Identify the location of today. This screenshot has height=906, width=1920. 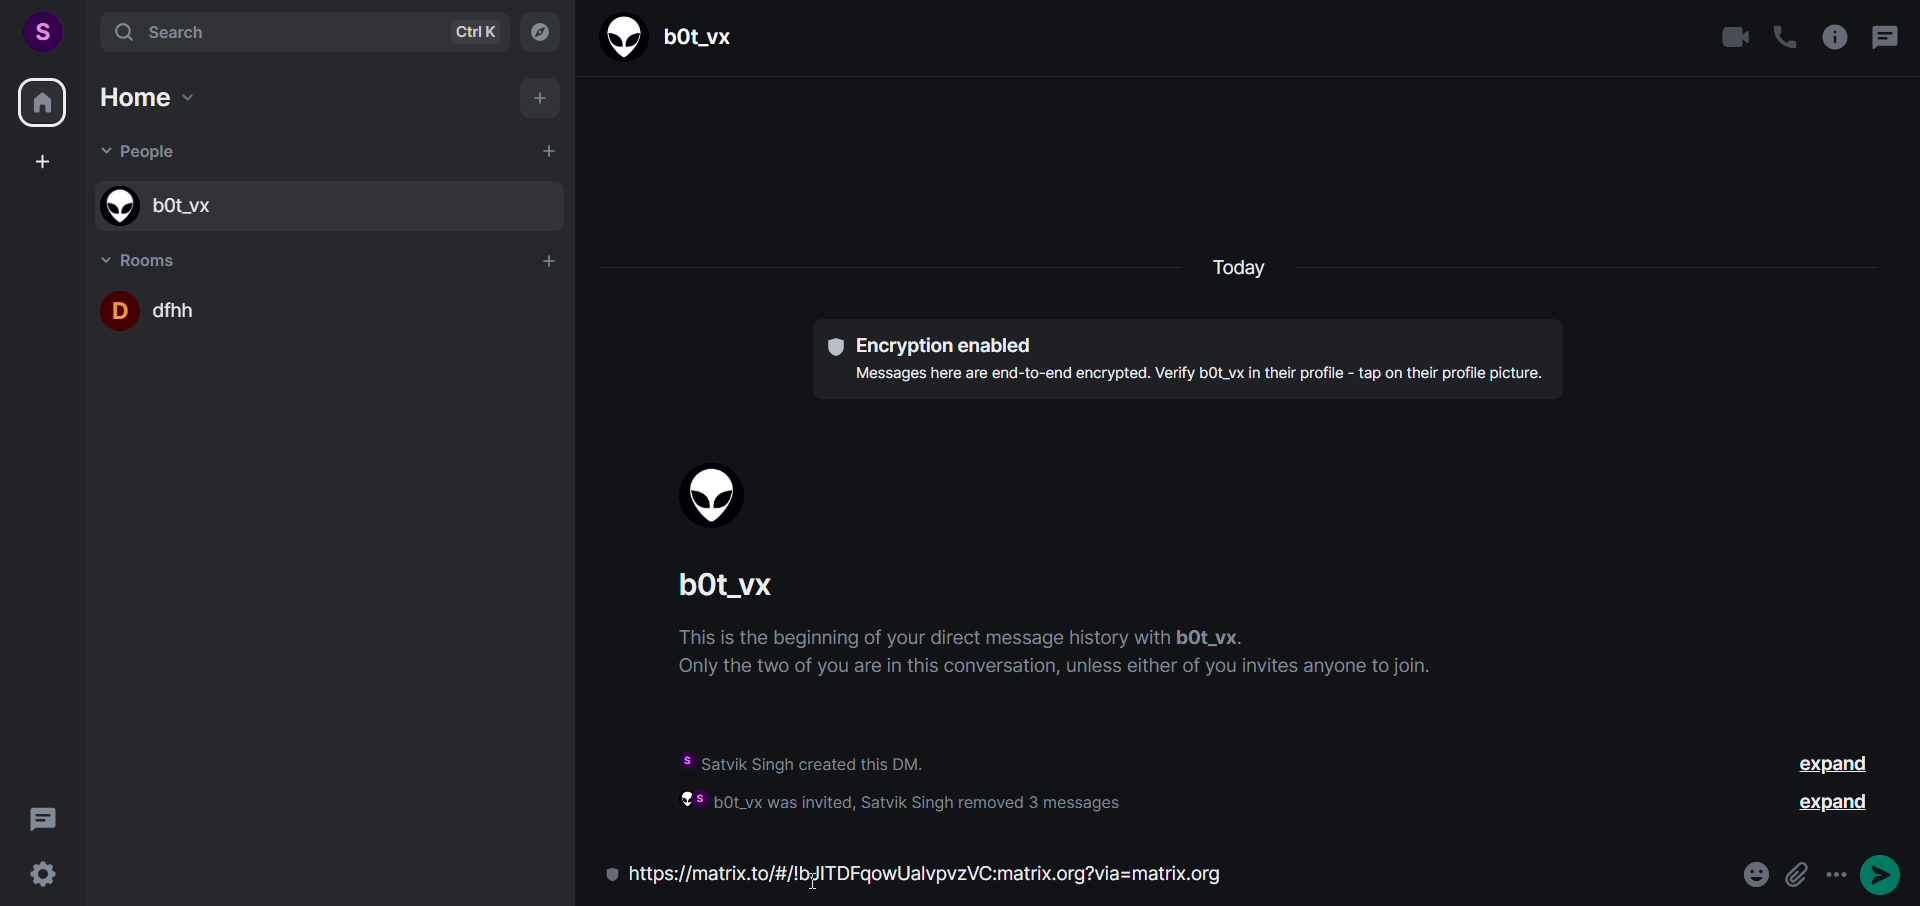
(1237, 269).